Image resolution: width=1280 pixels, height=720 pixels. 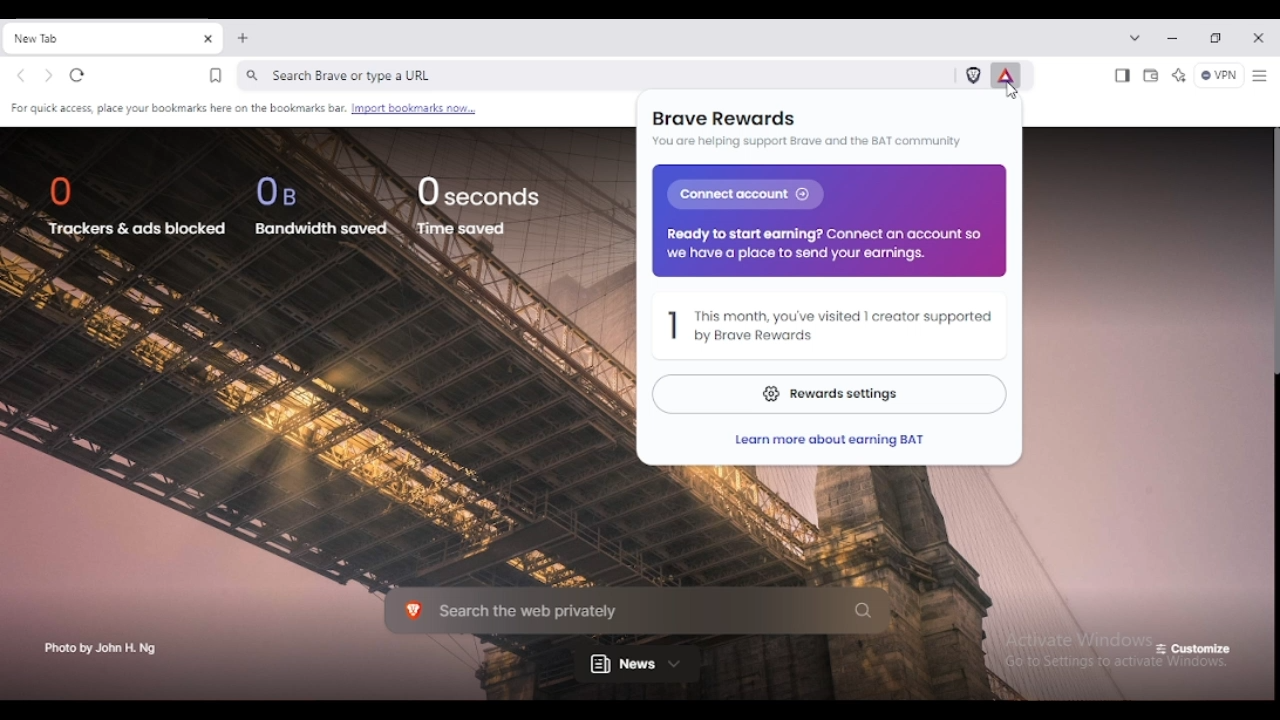 What do you see at coordinates (1173, 40) in the screenshot?
I see `minimize` at bounding box center [1173, 40].